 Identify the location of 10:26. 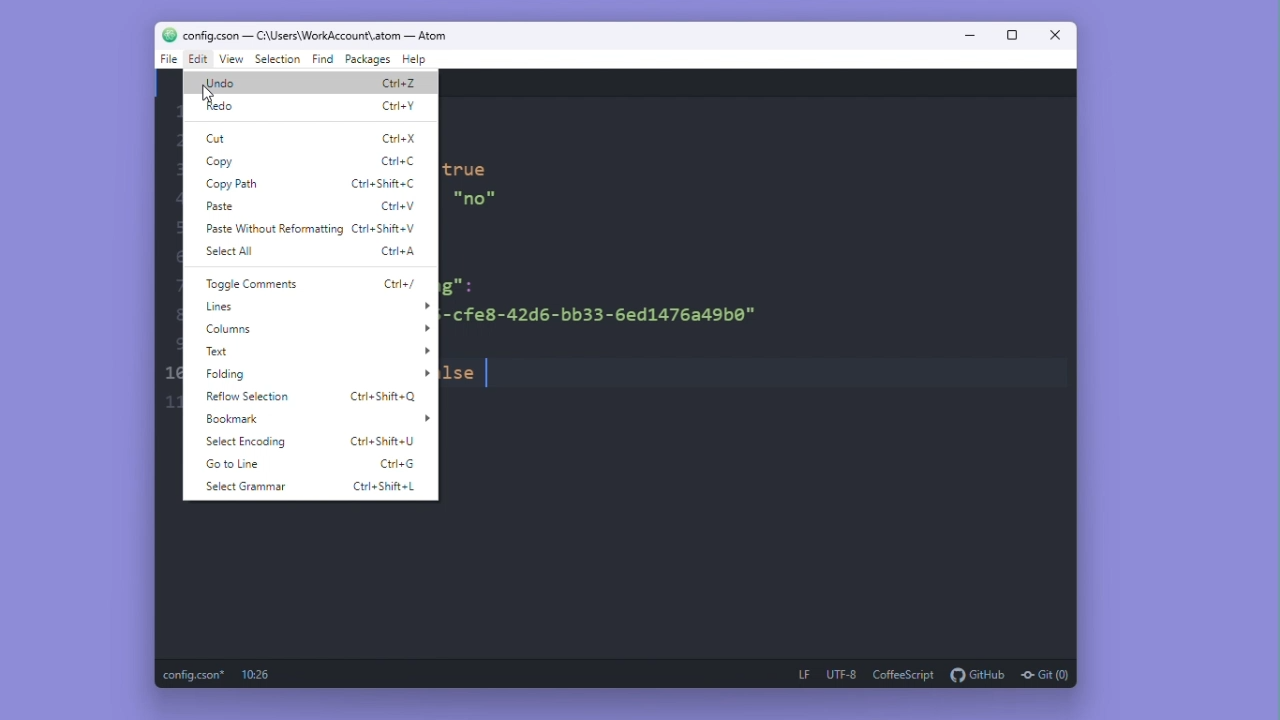
(258, 676).